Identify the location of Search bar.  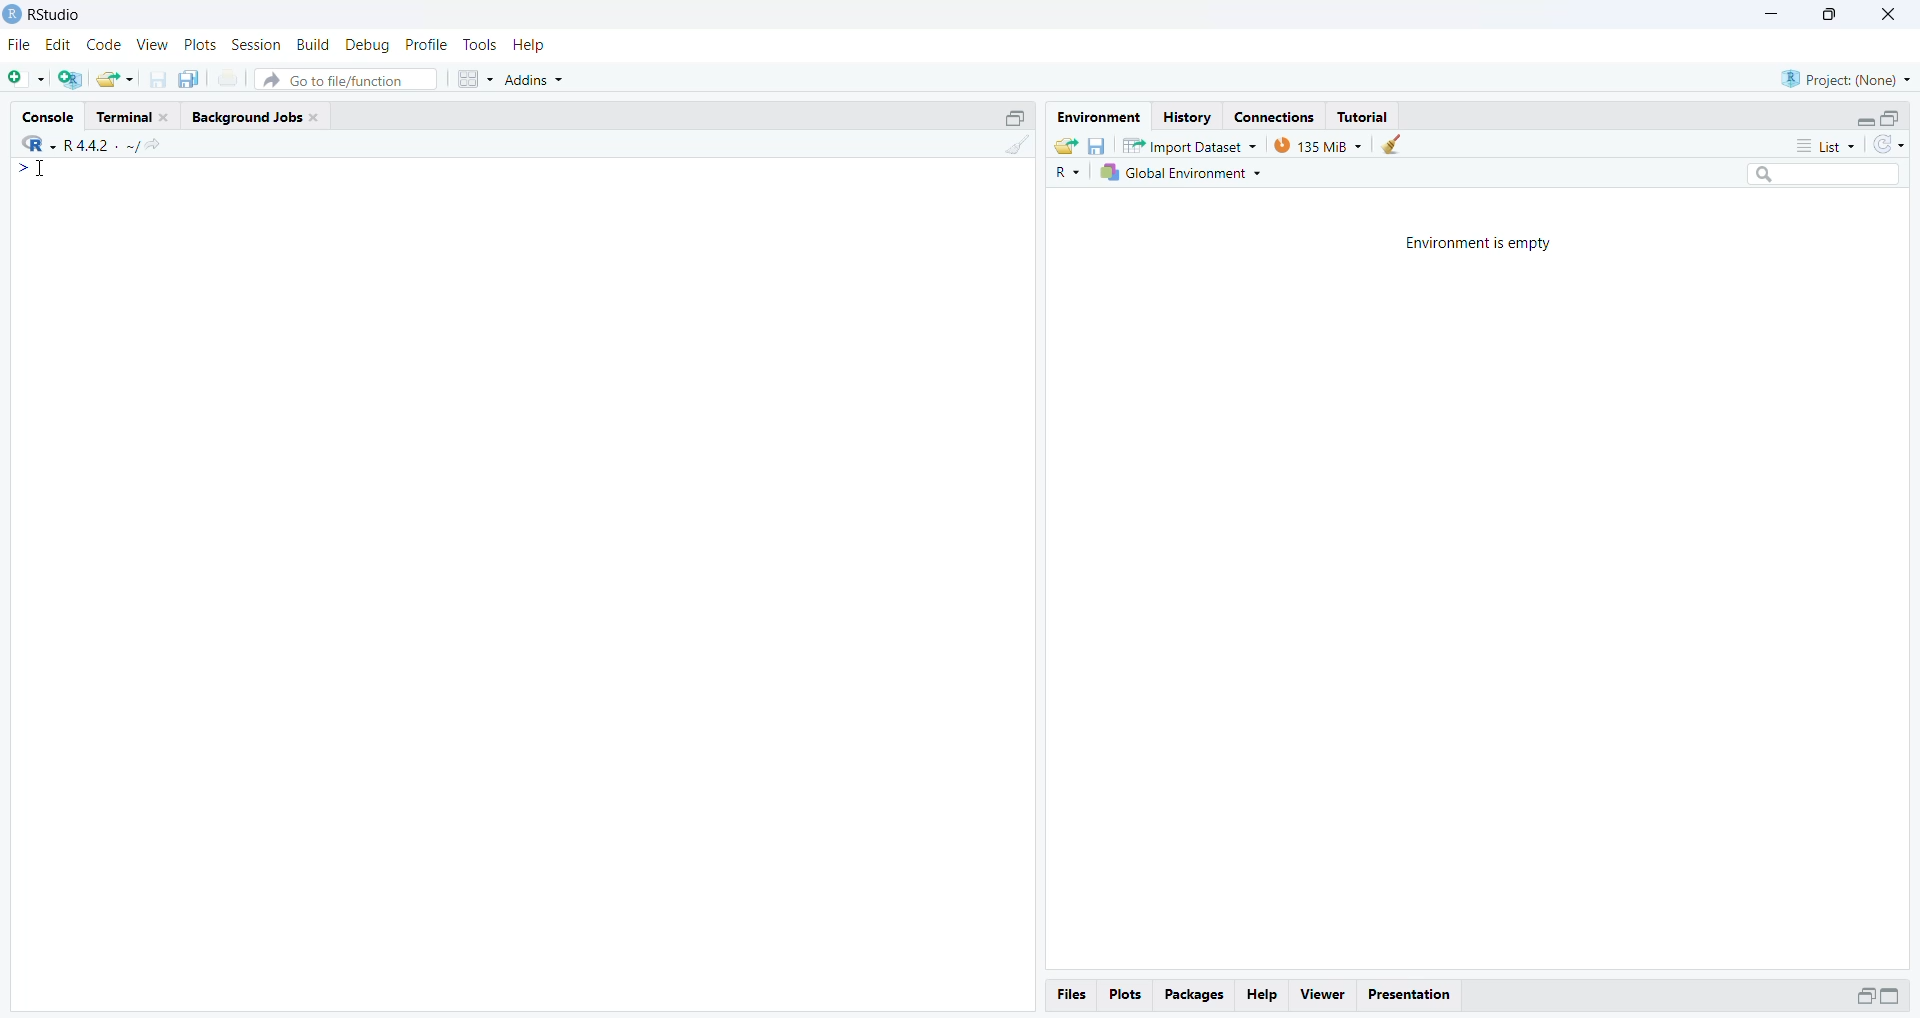
(1832, 177).